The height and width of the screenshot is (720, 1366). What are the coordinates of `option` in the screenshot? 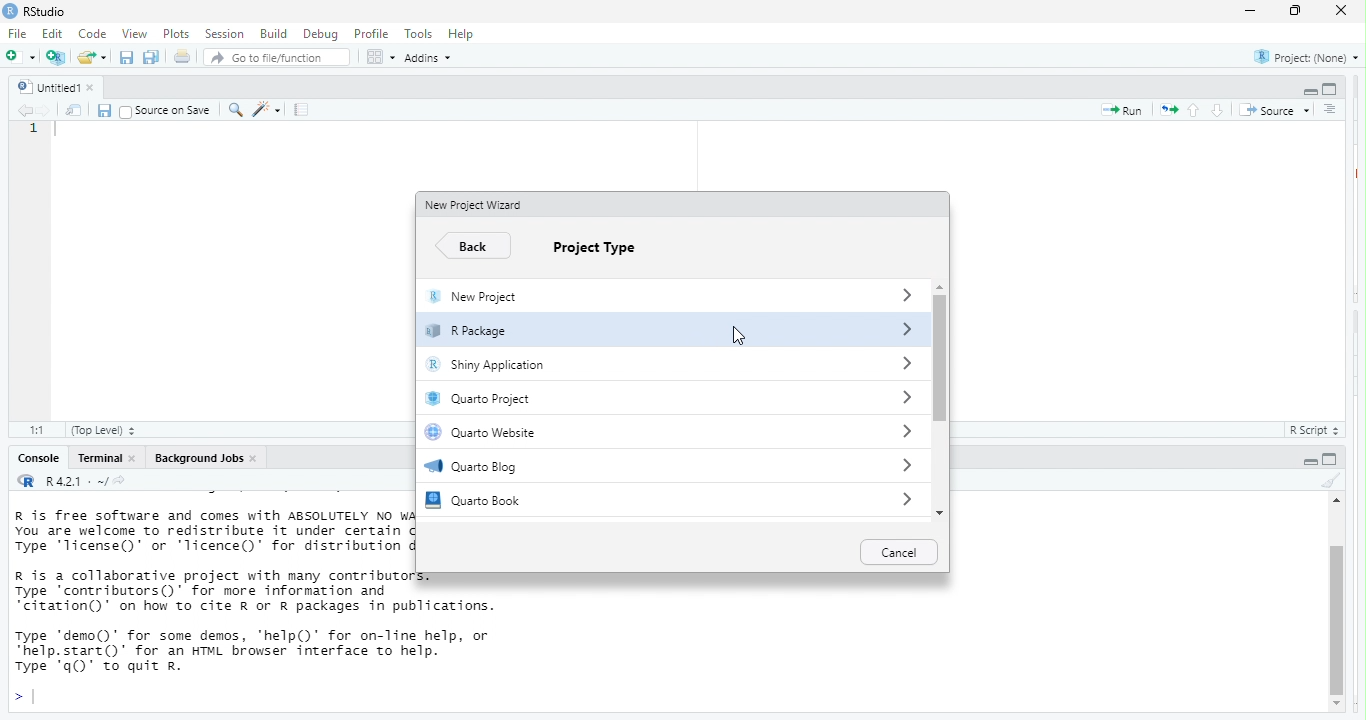 It's located at (379, 57).